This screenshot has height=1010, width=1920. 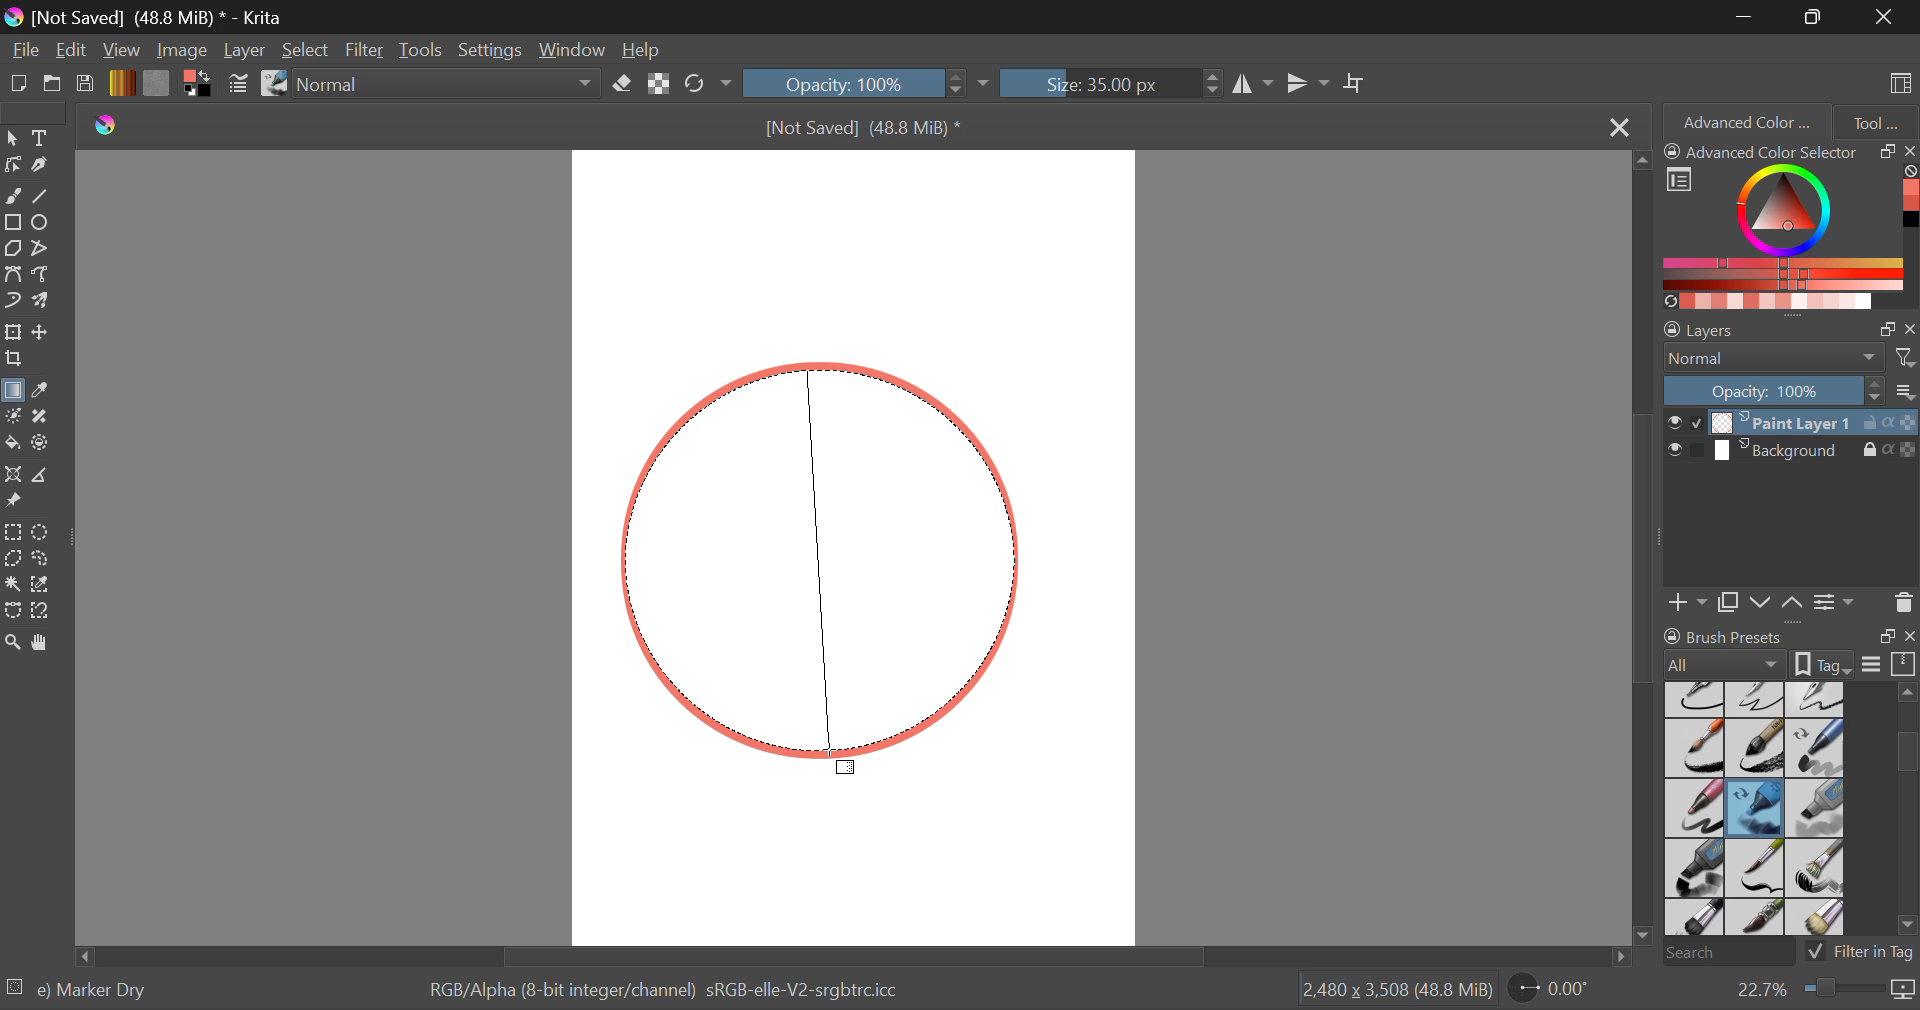 I want to click on Polygon Tool, so click(x=12, y=249).